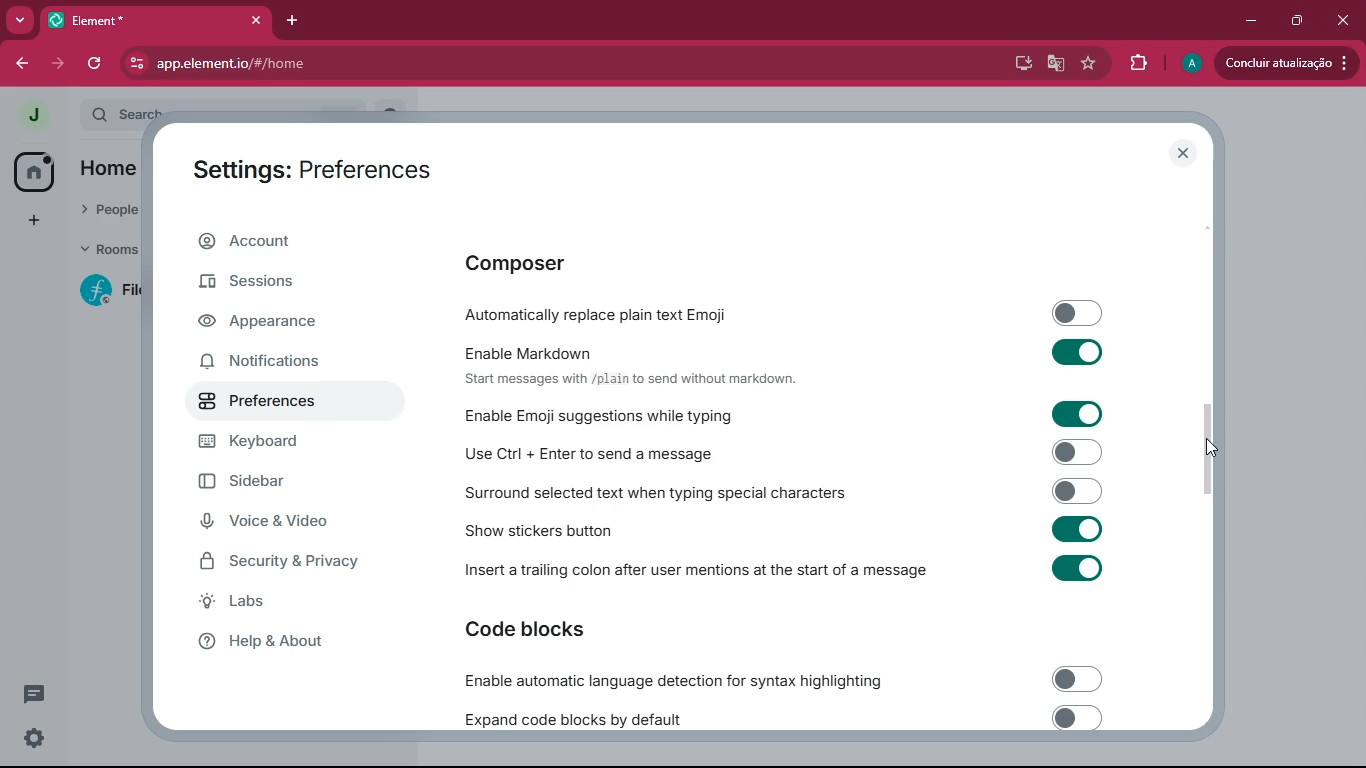  Describe the element at coordinates (288, 643) in the screenshot. I see `help` at that location.